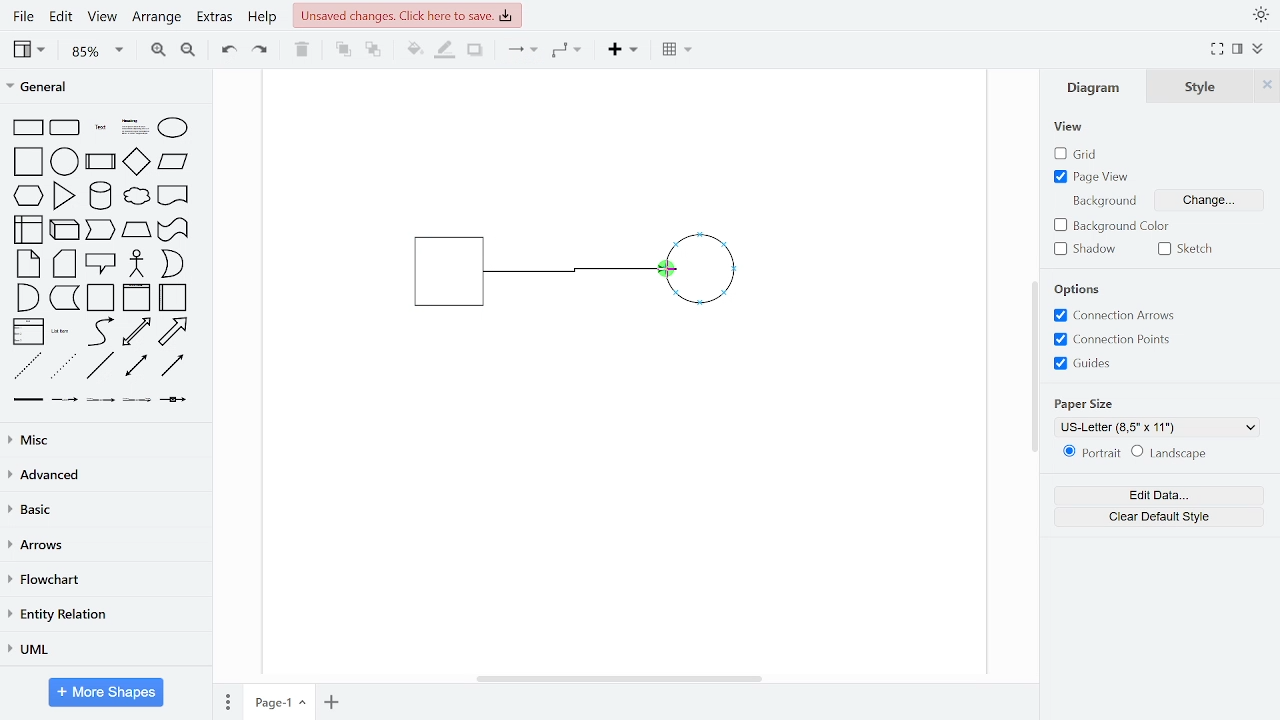  What do you see at coordinates (139, 401) in the screenshot?
I see `connector with 3 labels` at bounding box center [139, 401].